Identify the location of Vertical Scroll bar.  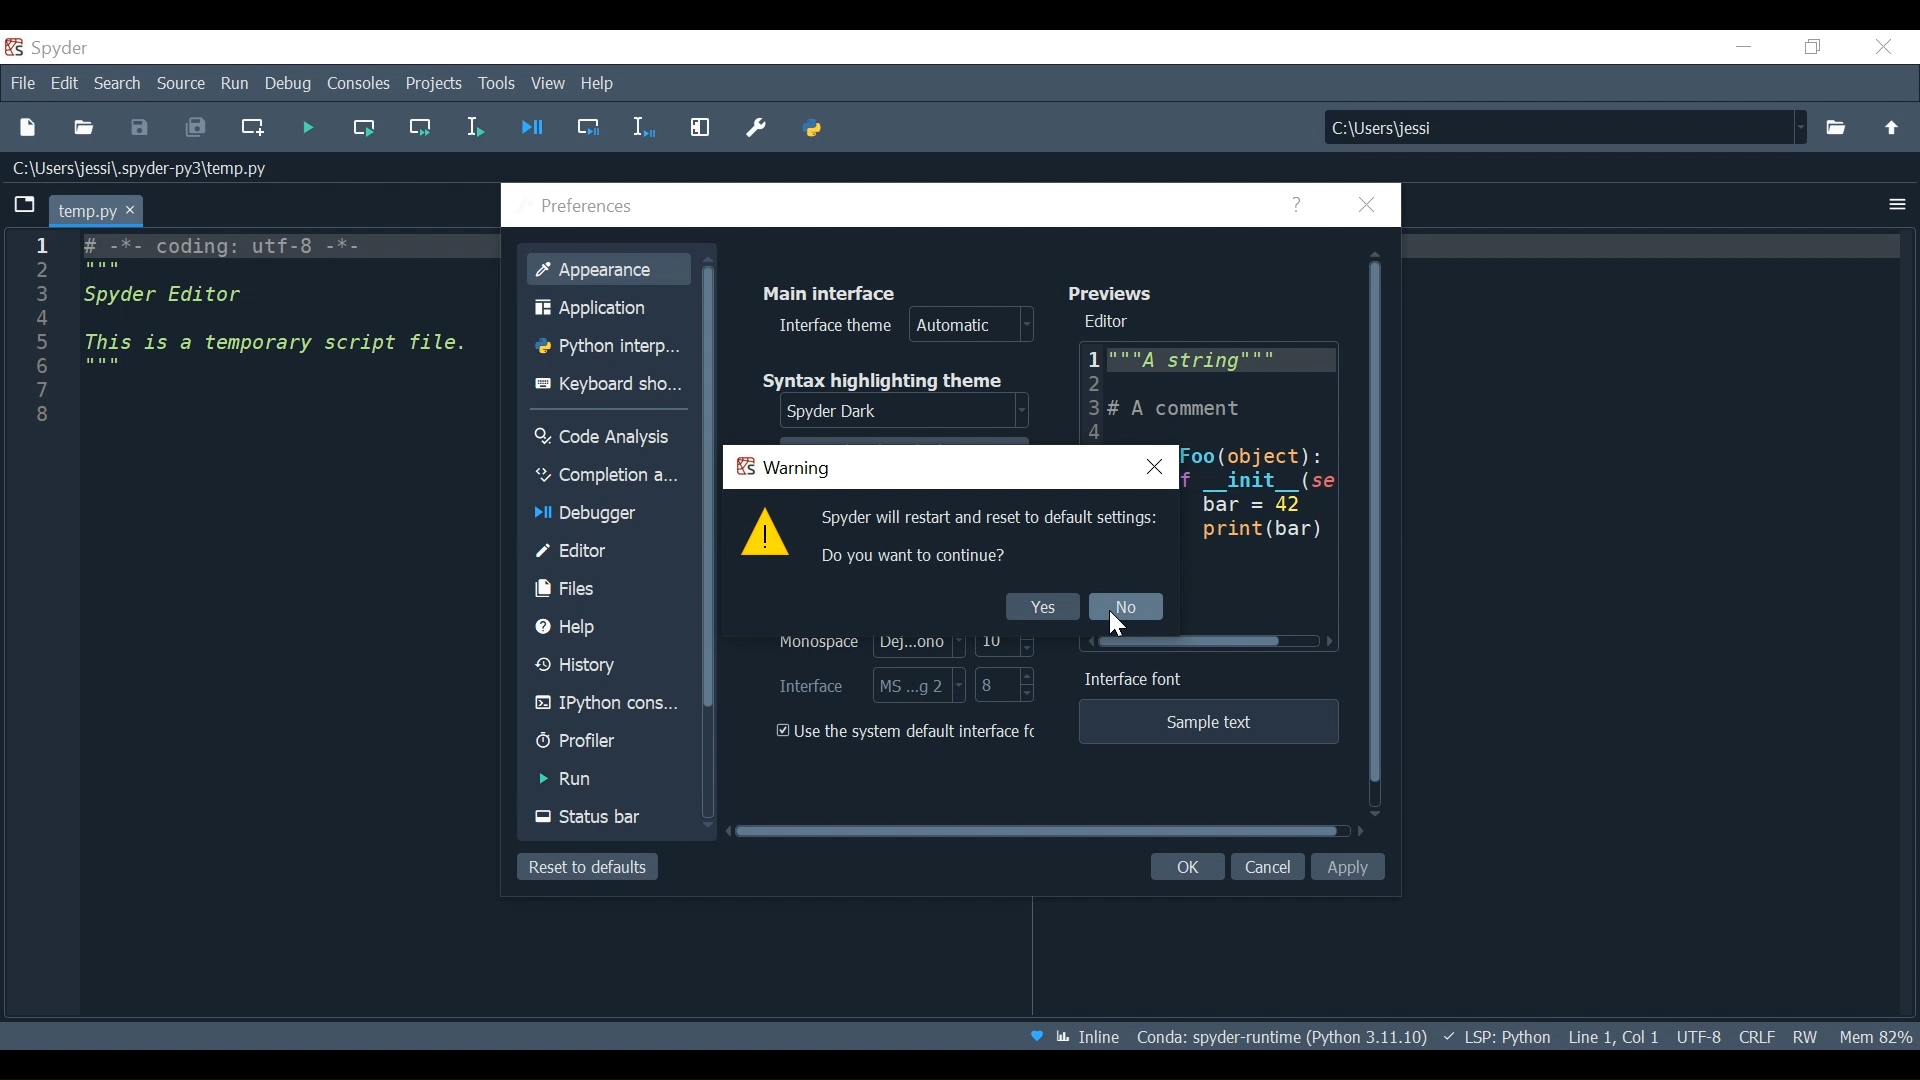
(1377, 525).